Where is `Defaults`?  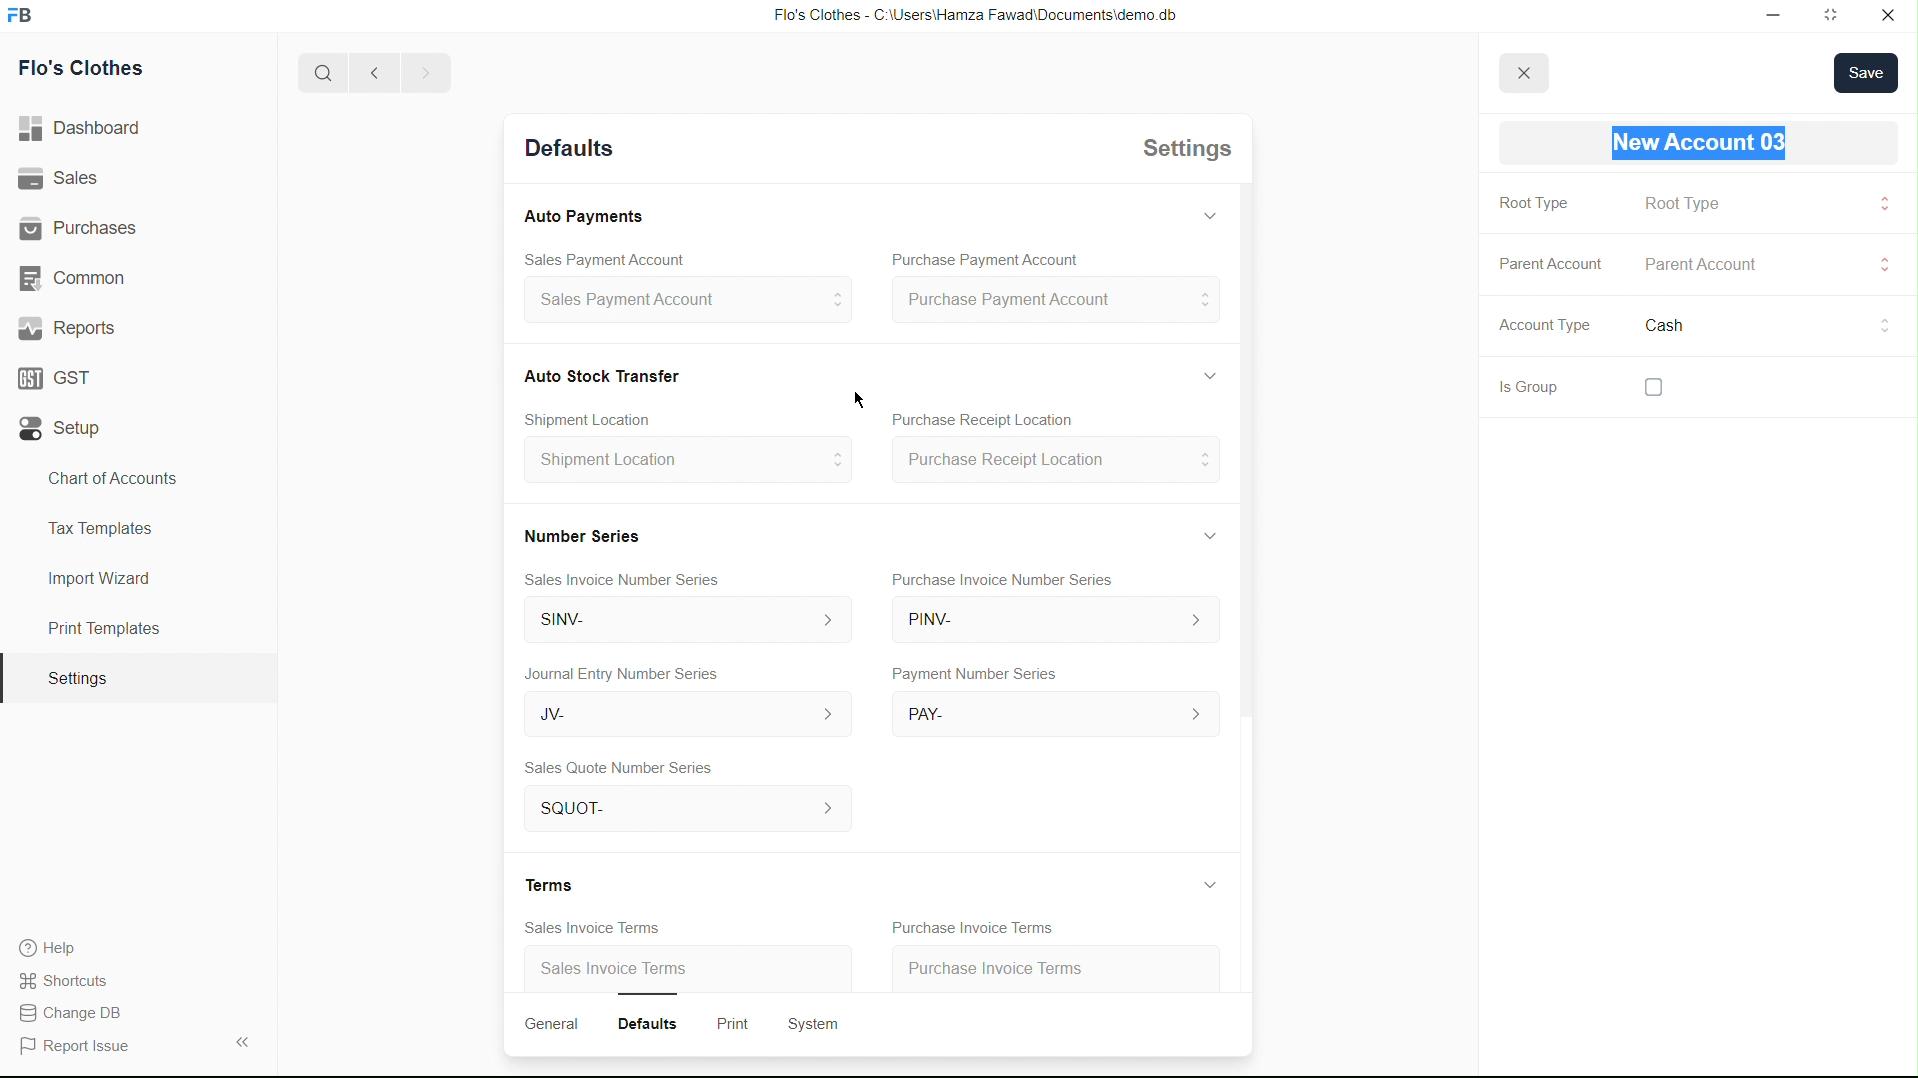 Defaults is located at coordinates (656, 1021).